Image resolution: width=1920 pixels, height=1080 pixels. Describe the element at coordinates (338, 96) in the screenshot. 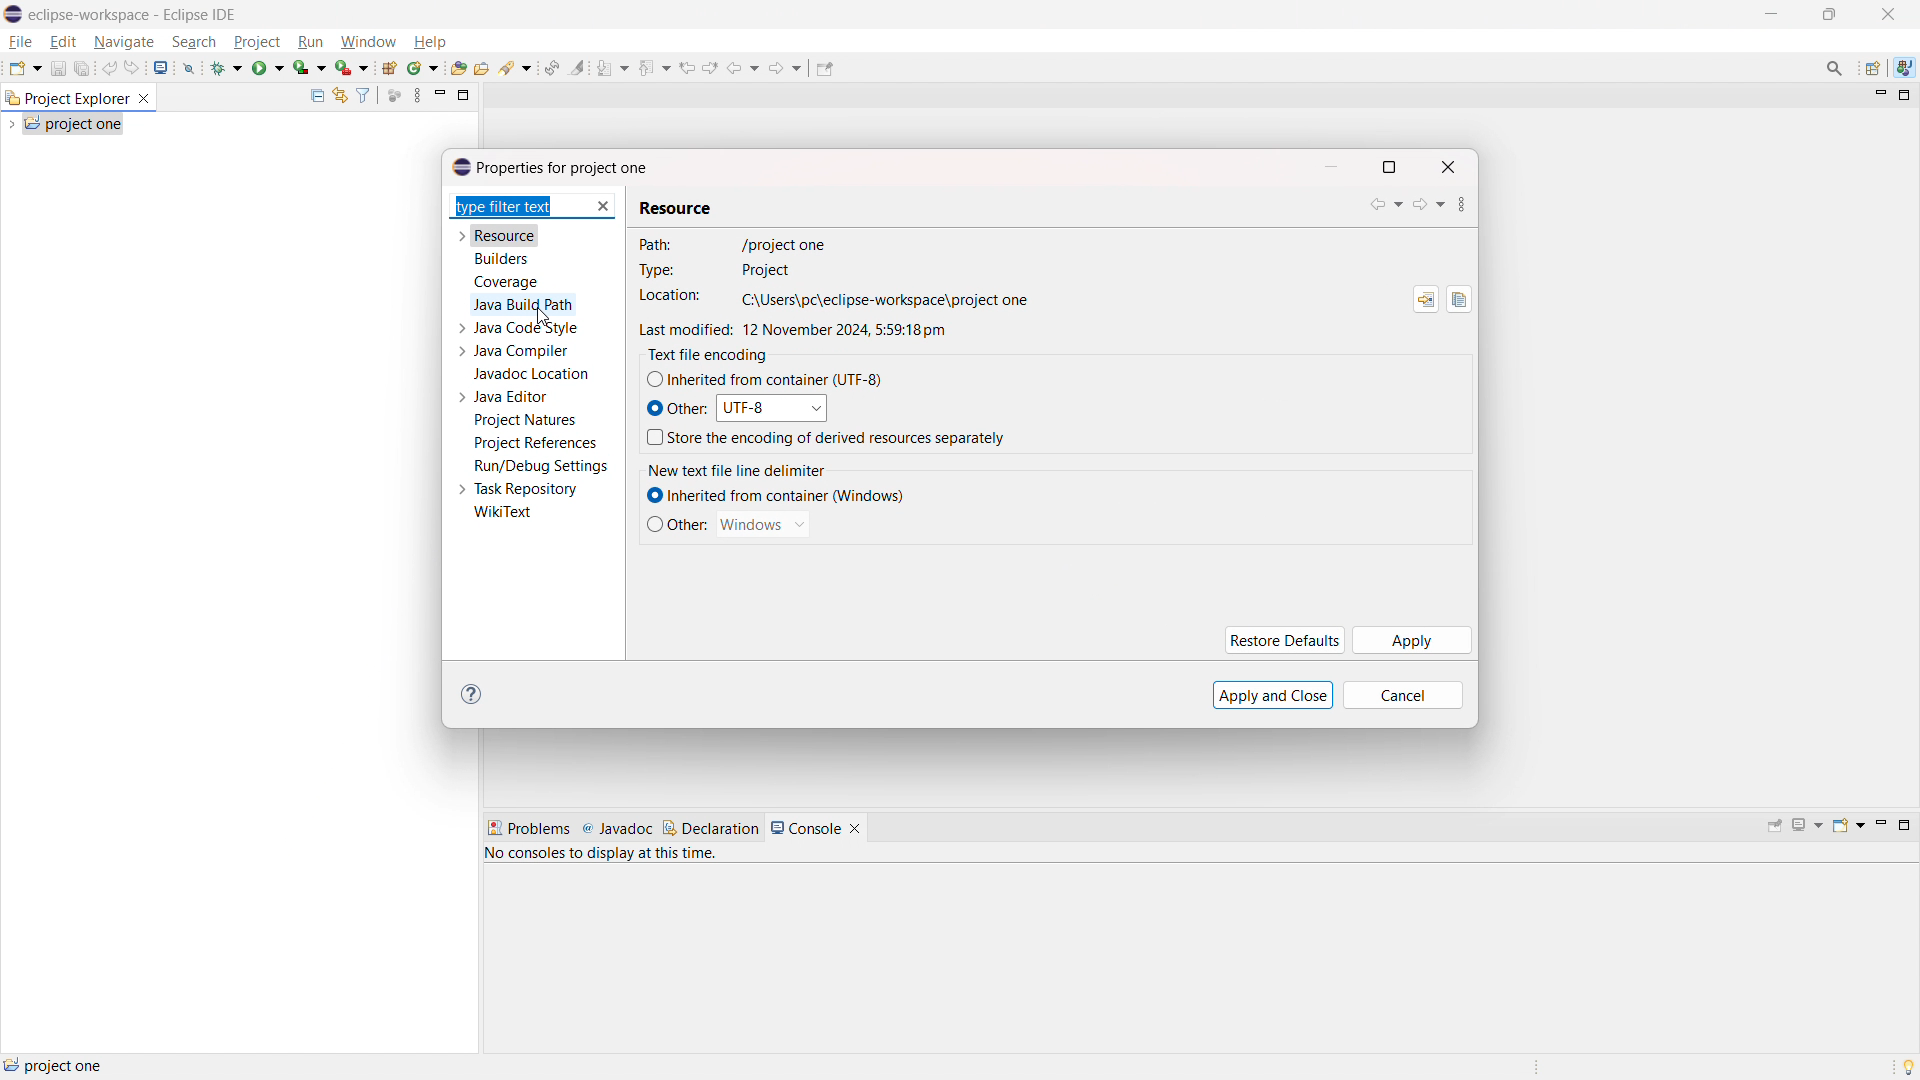

I see `link to editor` at that location.